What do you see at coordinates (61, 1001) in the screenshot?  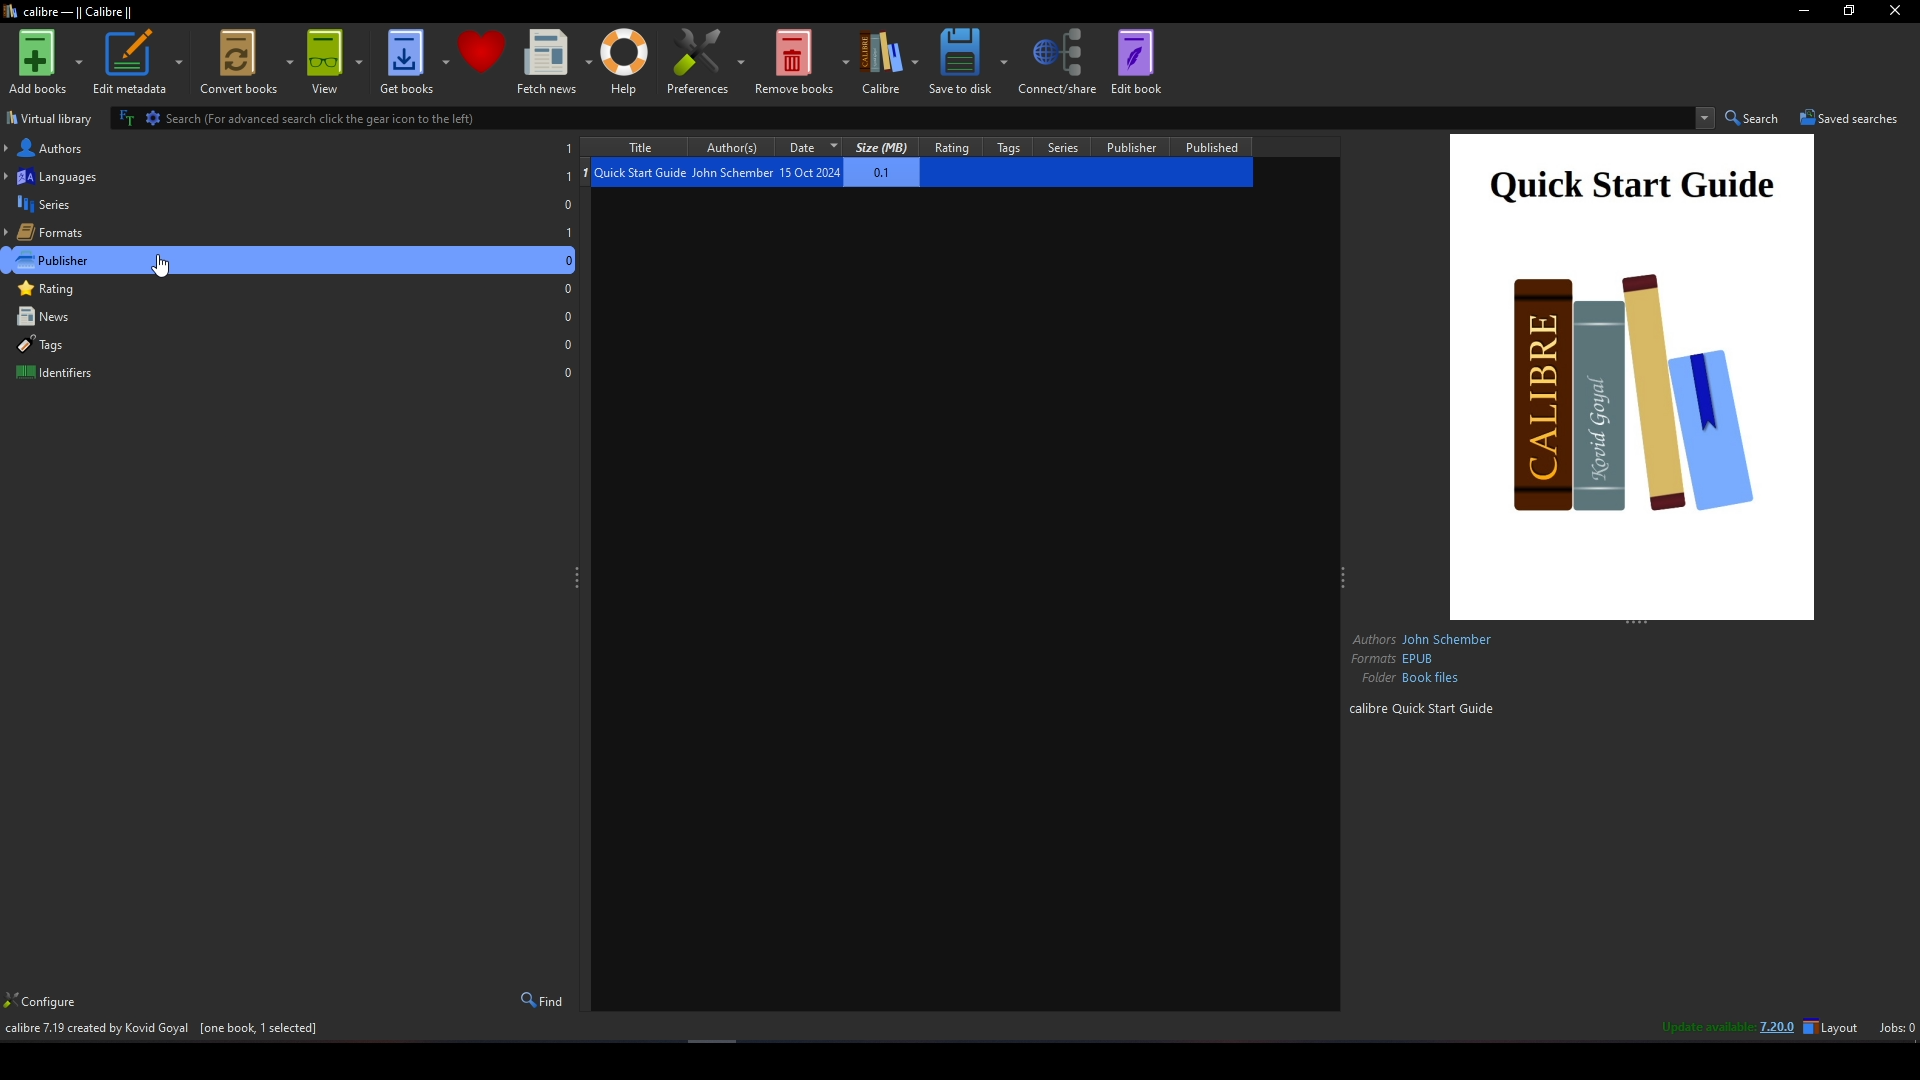 I see `Configure` at bounding box center [61, 1001].